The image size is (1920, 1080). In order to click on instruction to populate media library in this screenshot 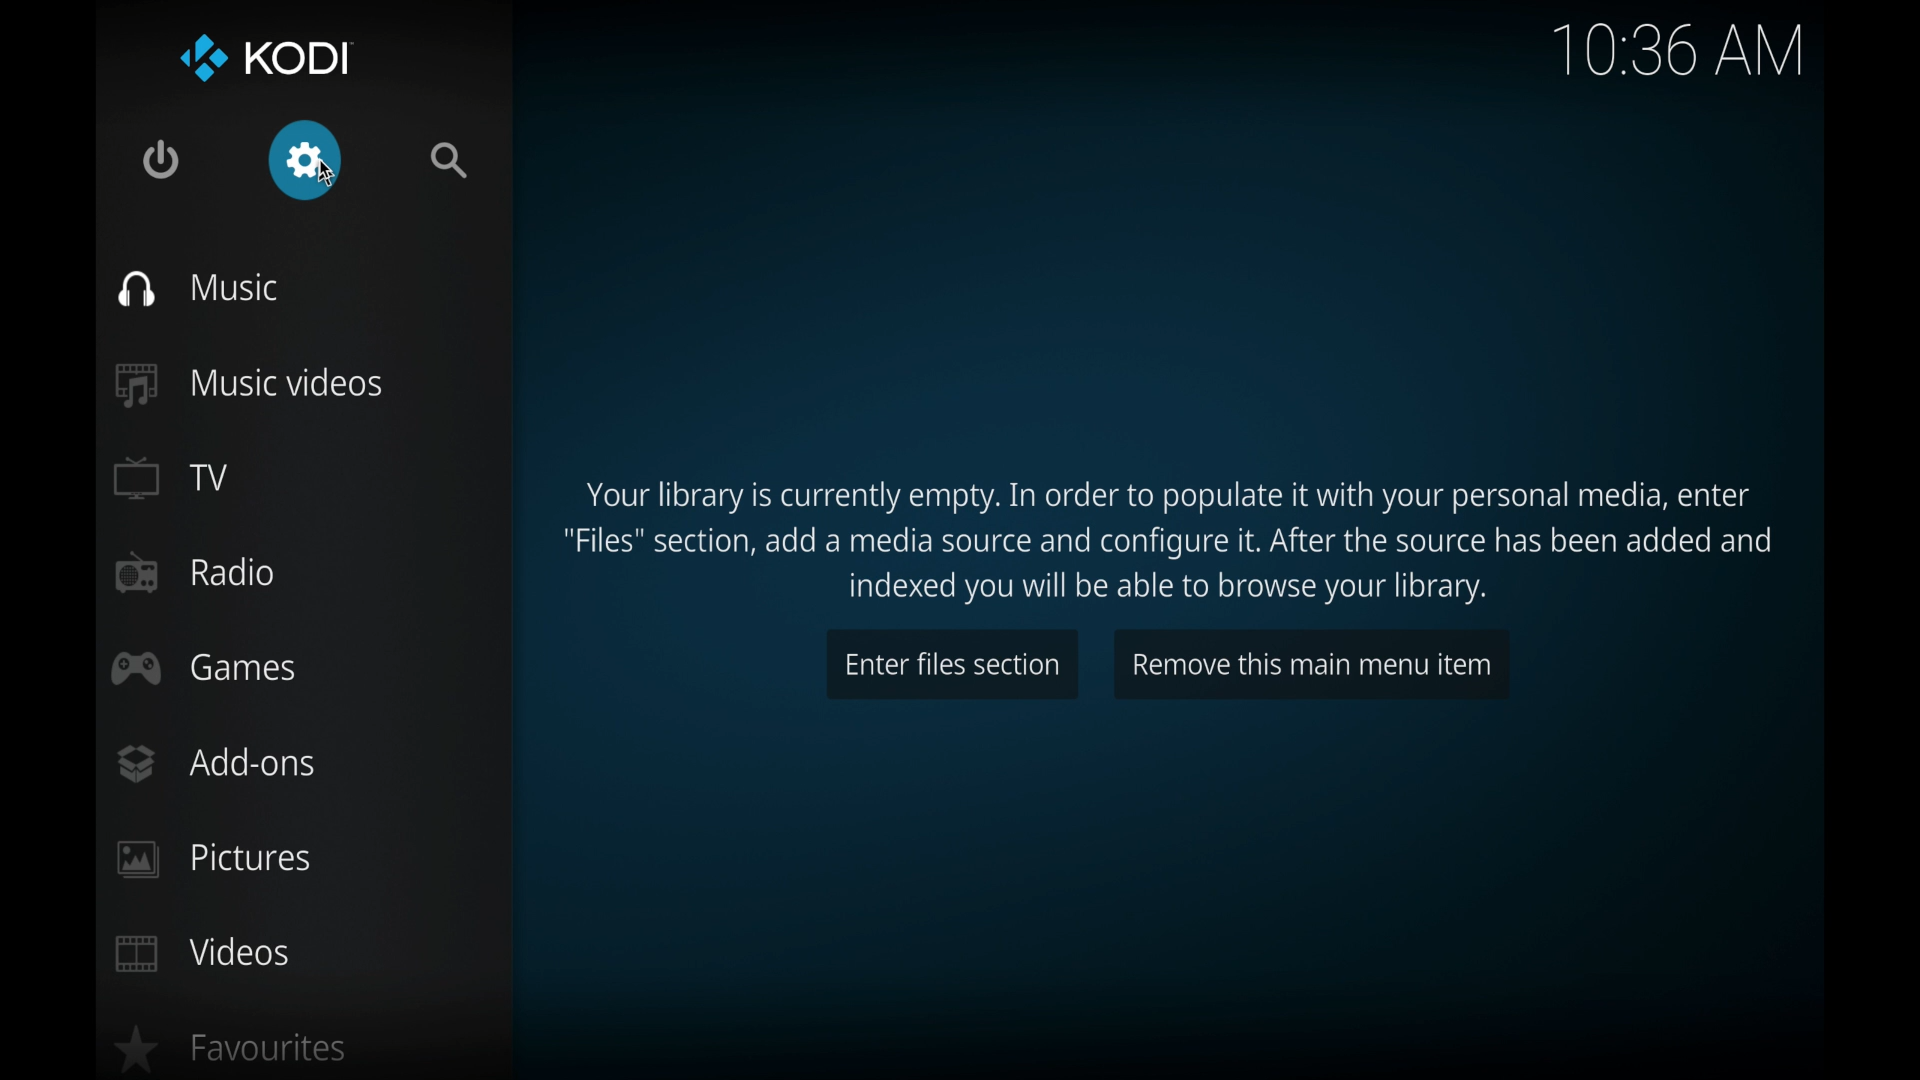, I will do `click(1169, 545)`.